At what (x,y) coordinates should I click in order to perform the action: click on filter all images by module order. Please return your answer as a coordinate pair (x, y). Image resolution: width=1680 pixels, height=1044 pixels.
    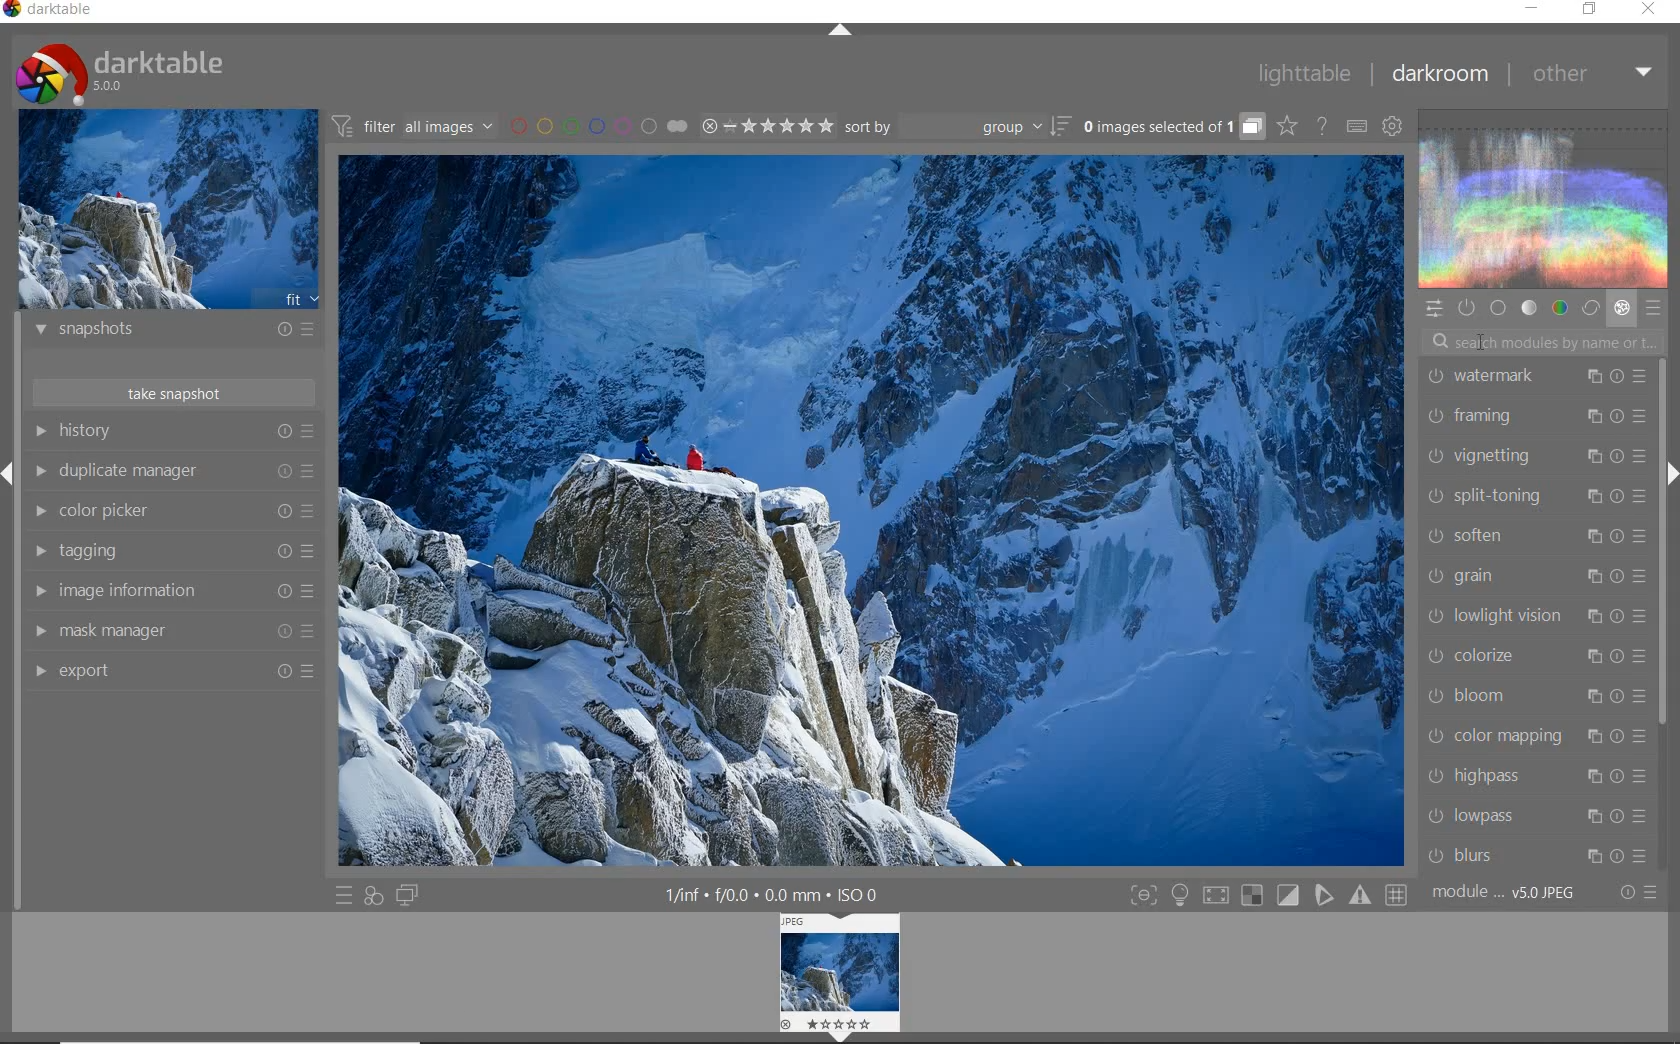
    Looking at the image, I should click on (414, 125).